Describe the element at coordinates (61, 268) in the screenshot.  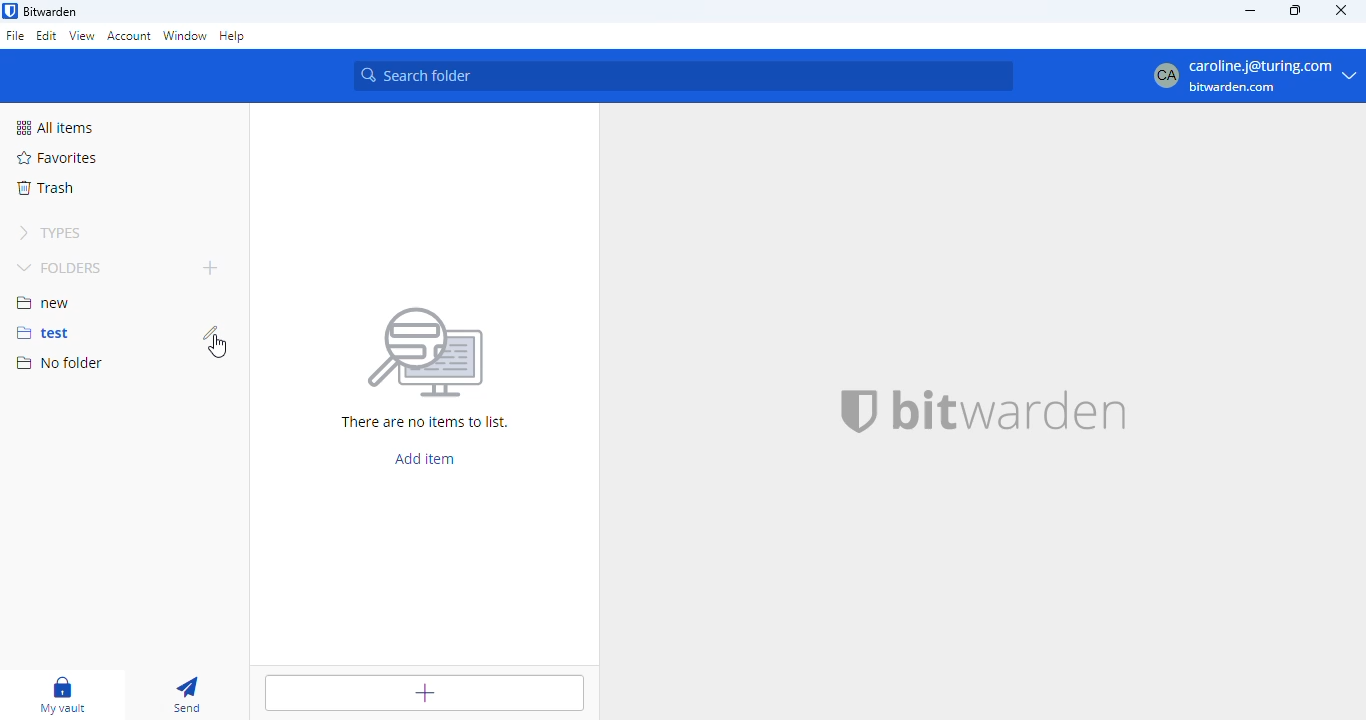
I see `folders` at that location.